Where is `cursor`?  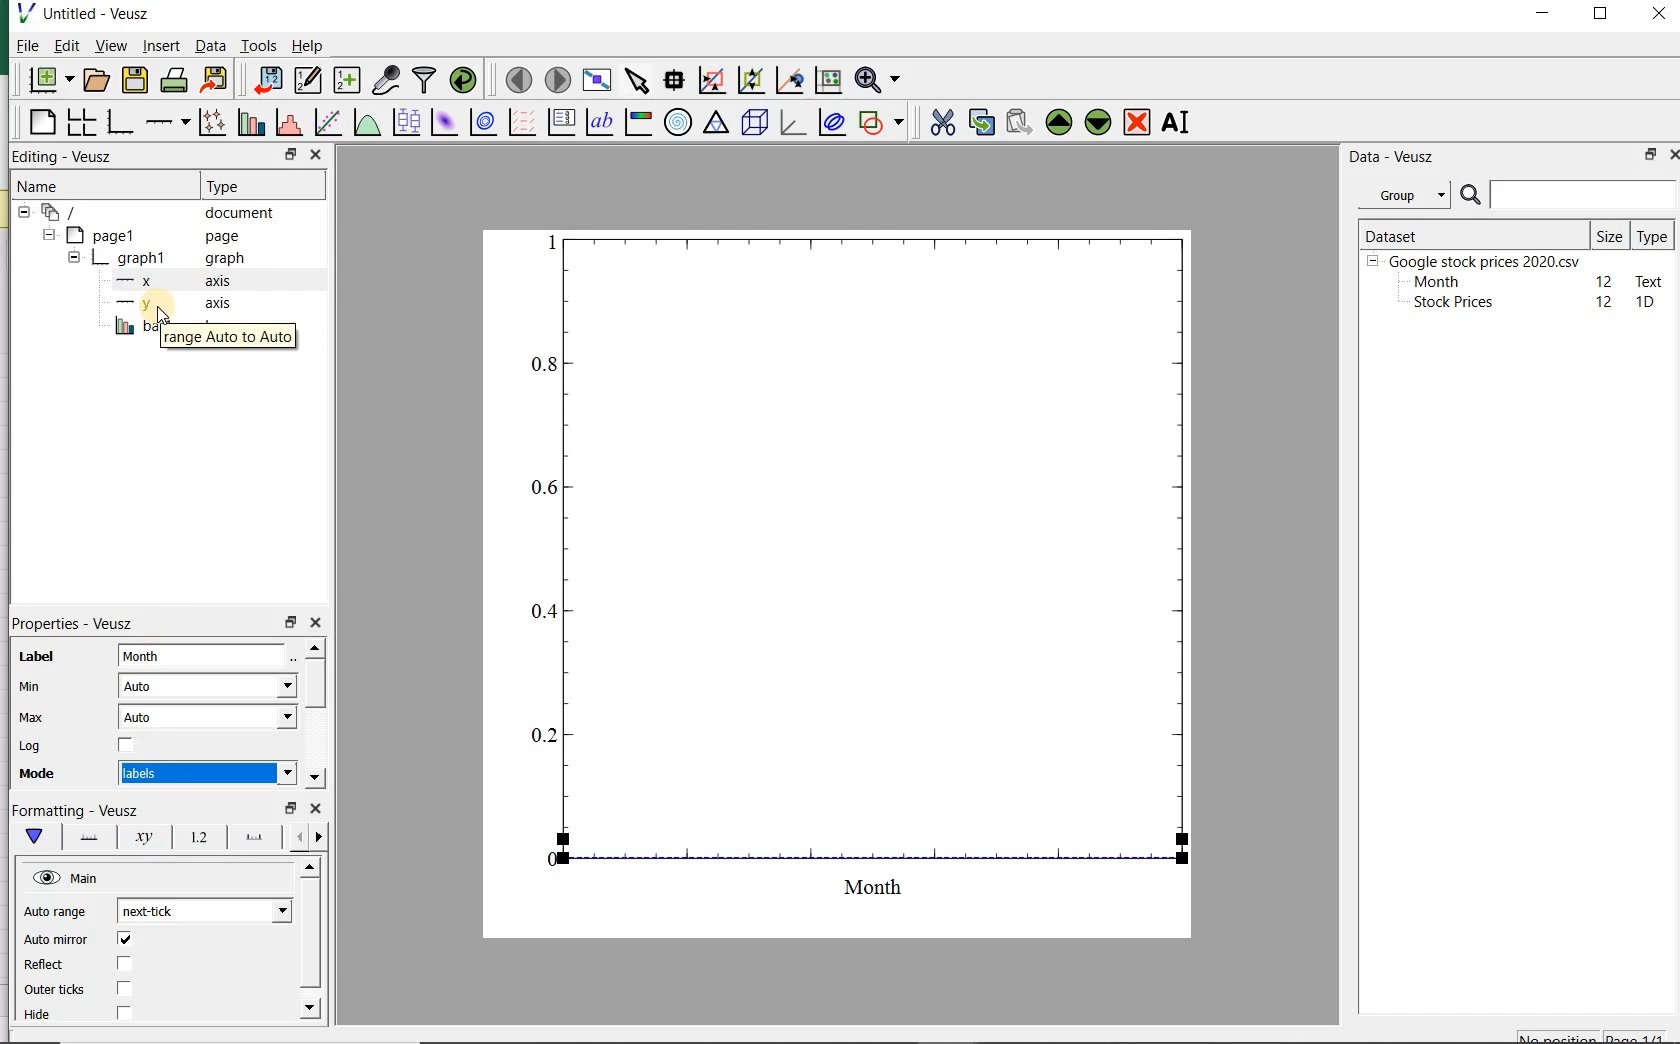 cursor is located at coordinates (162, 324).